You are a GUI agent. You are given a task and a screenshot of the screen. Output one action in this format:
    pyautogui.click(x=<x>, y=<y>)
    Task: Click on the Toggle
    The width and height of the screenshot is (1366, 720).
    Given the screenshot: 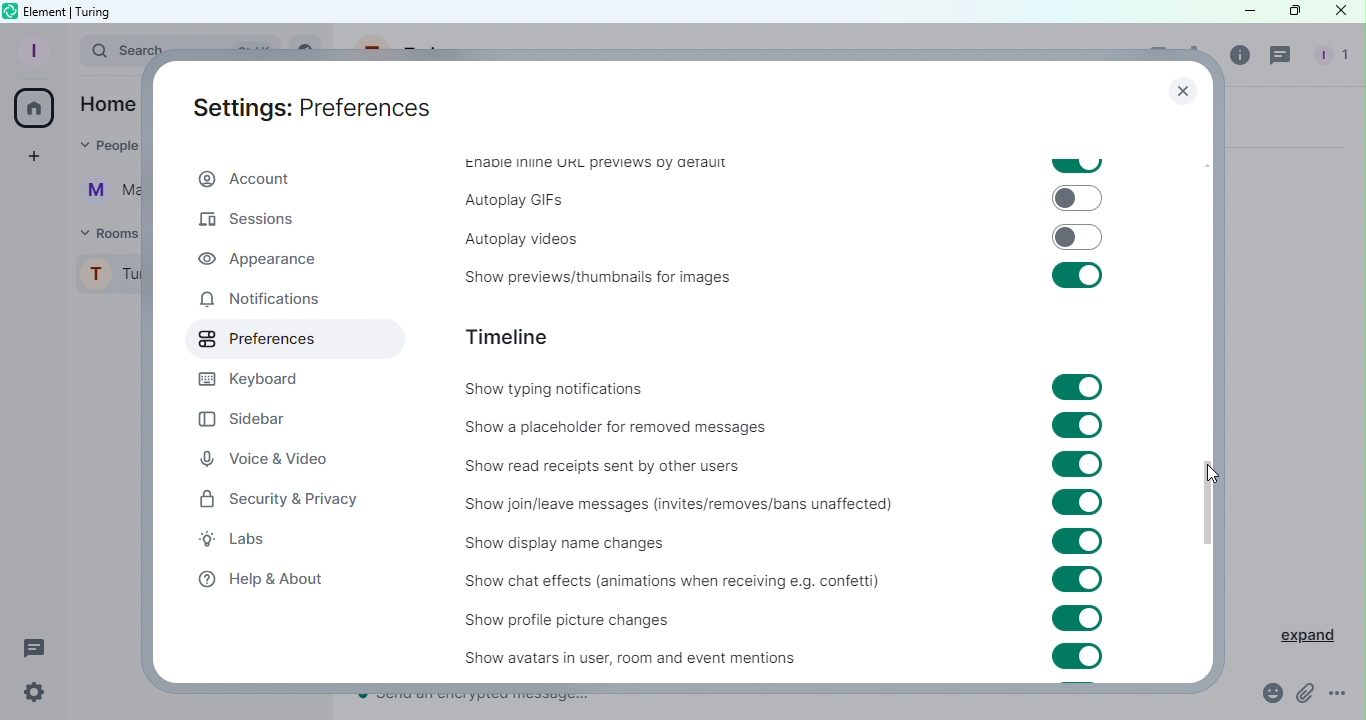 What is the action you would take?
    pyautogui.click(x=1078, y=502)
    